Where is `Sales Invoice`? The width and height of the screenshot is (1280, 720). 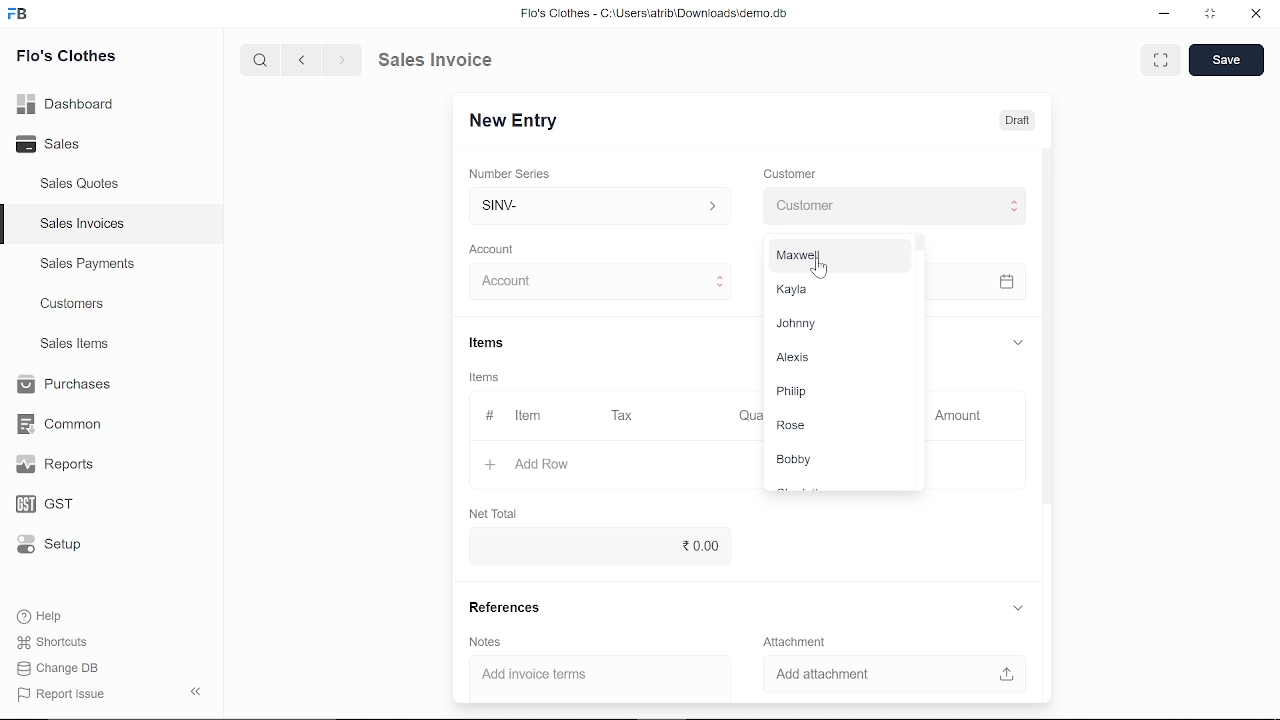
Sales Invoice is located at coordinates (450, 59).